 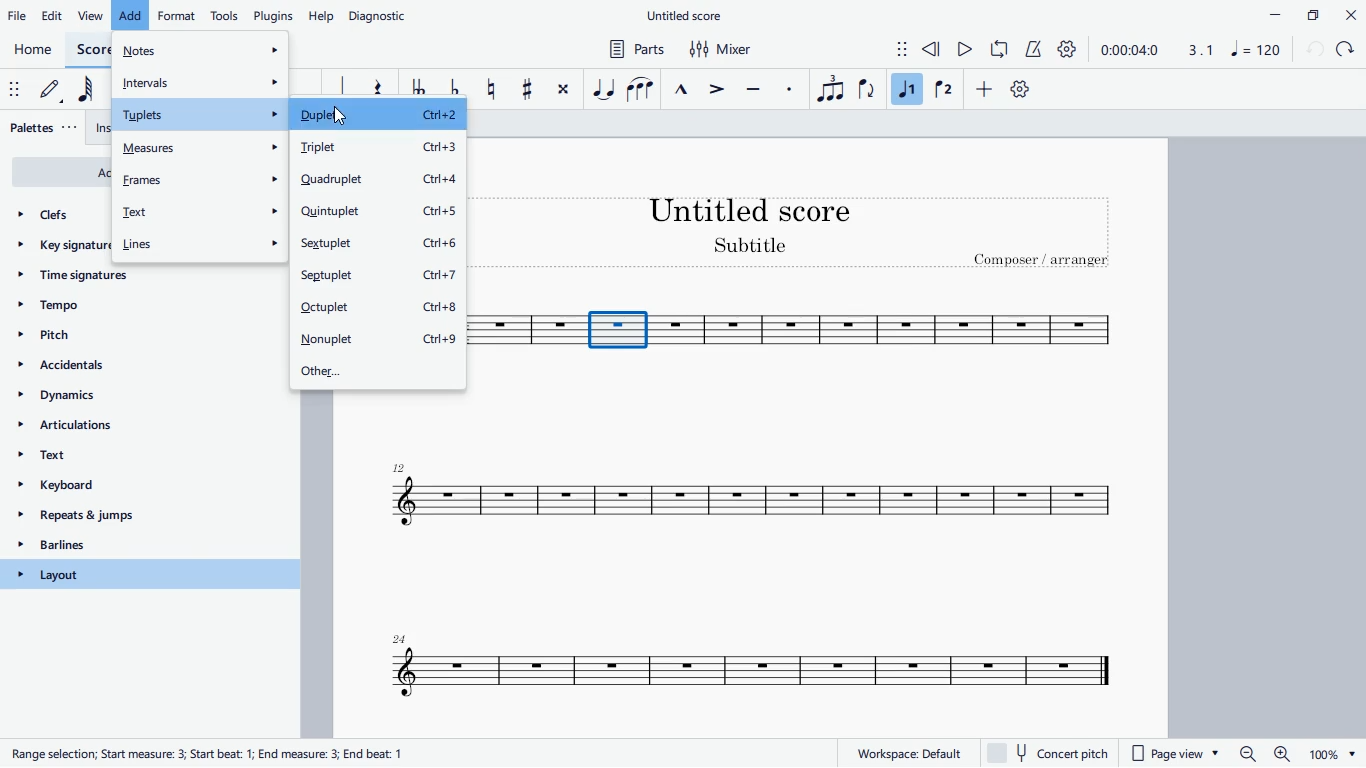 What do you see at coordinates (723, 50) in the screenshot?
I see `mixer` at bounding box center [723, 50].